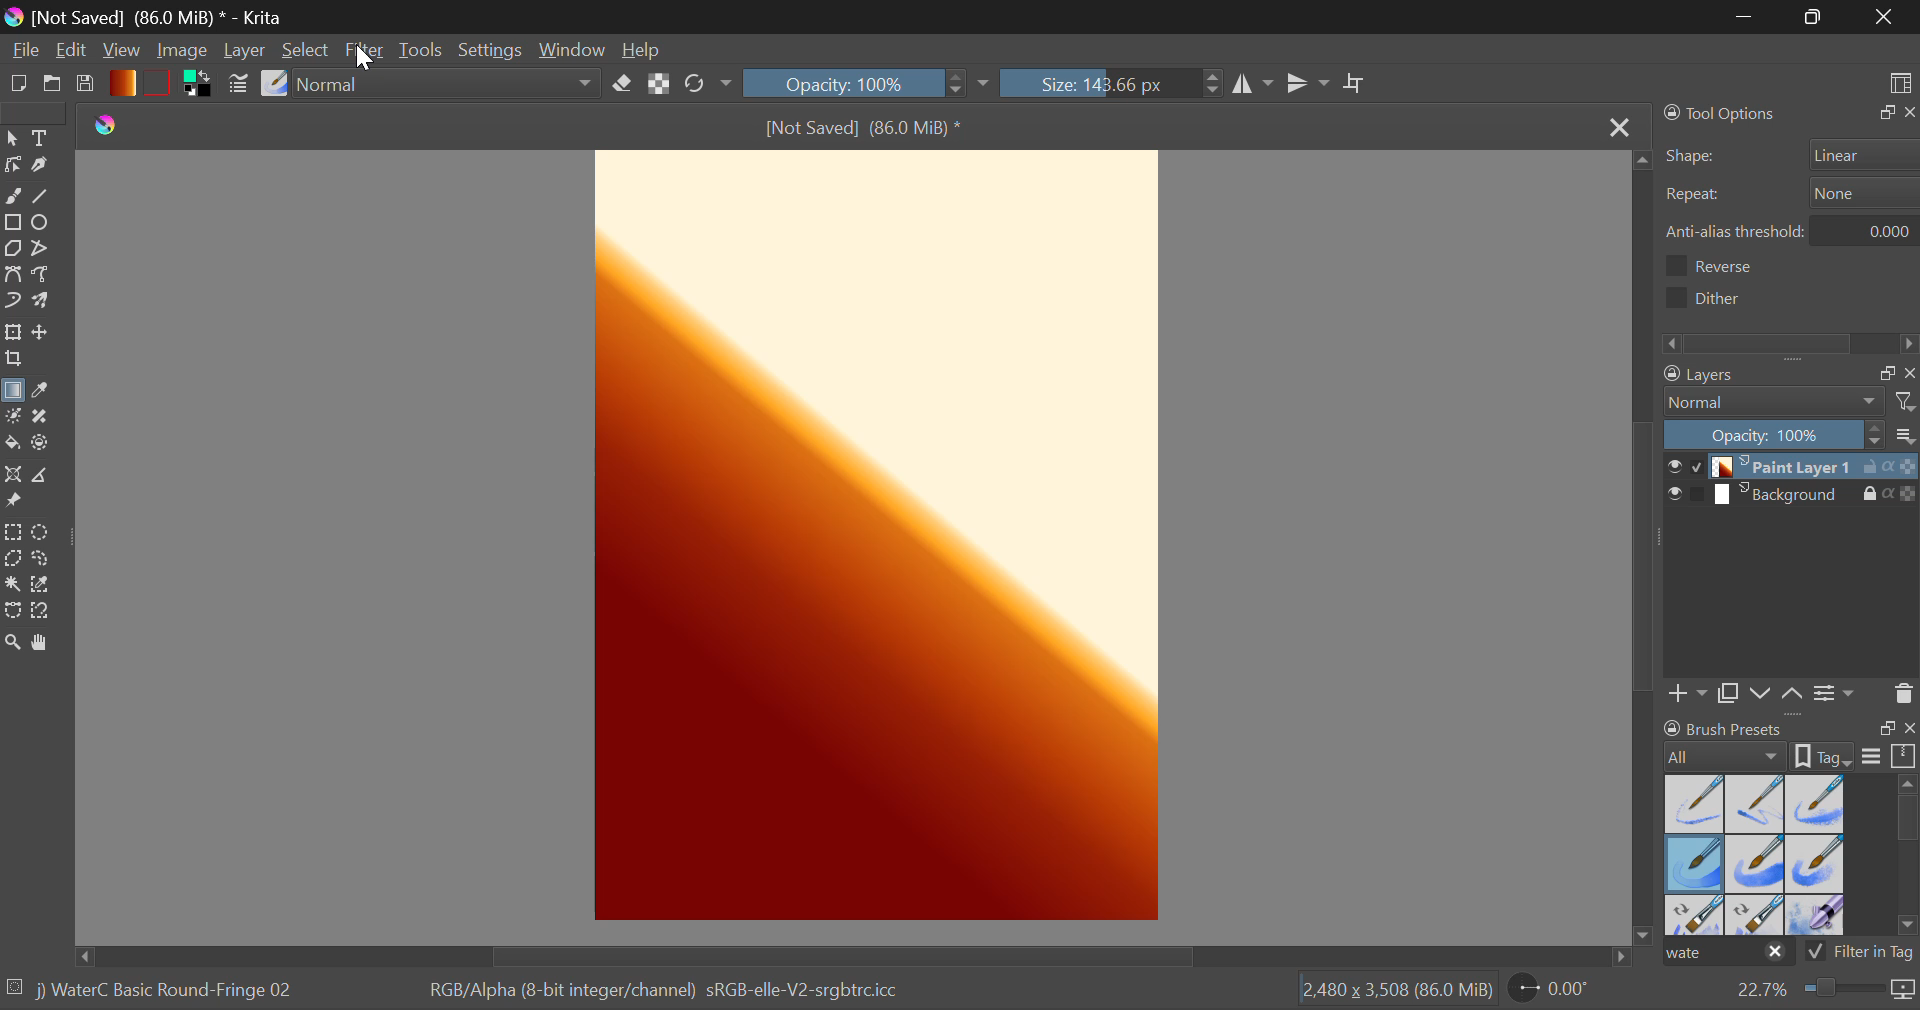 The image size is (1920, 1010). What do you see at coordinates (1787, 467) in the screenshot?
I see `paint layer 1` at bounding box center [1787, 467].